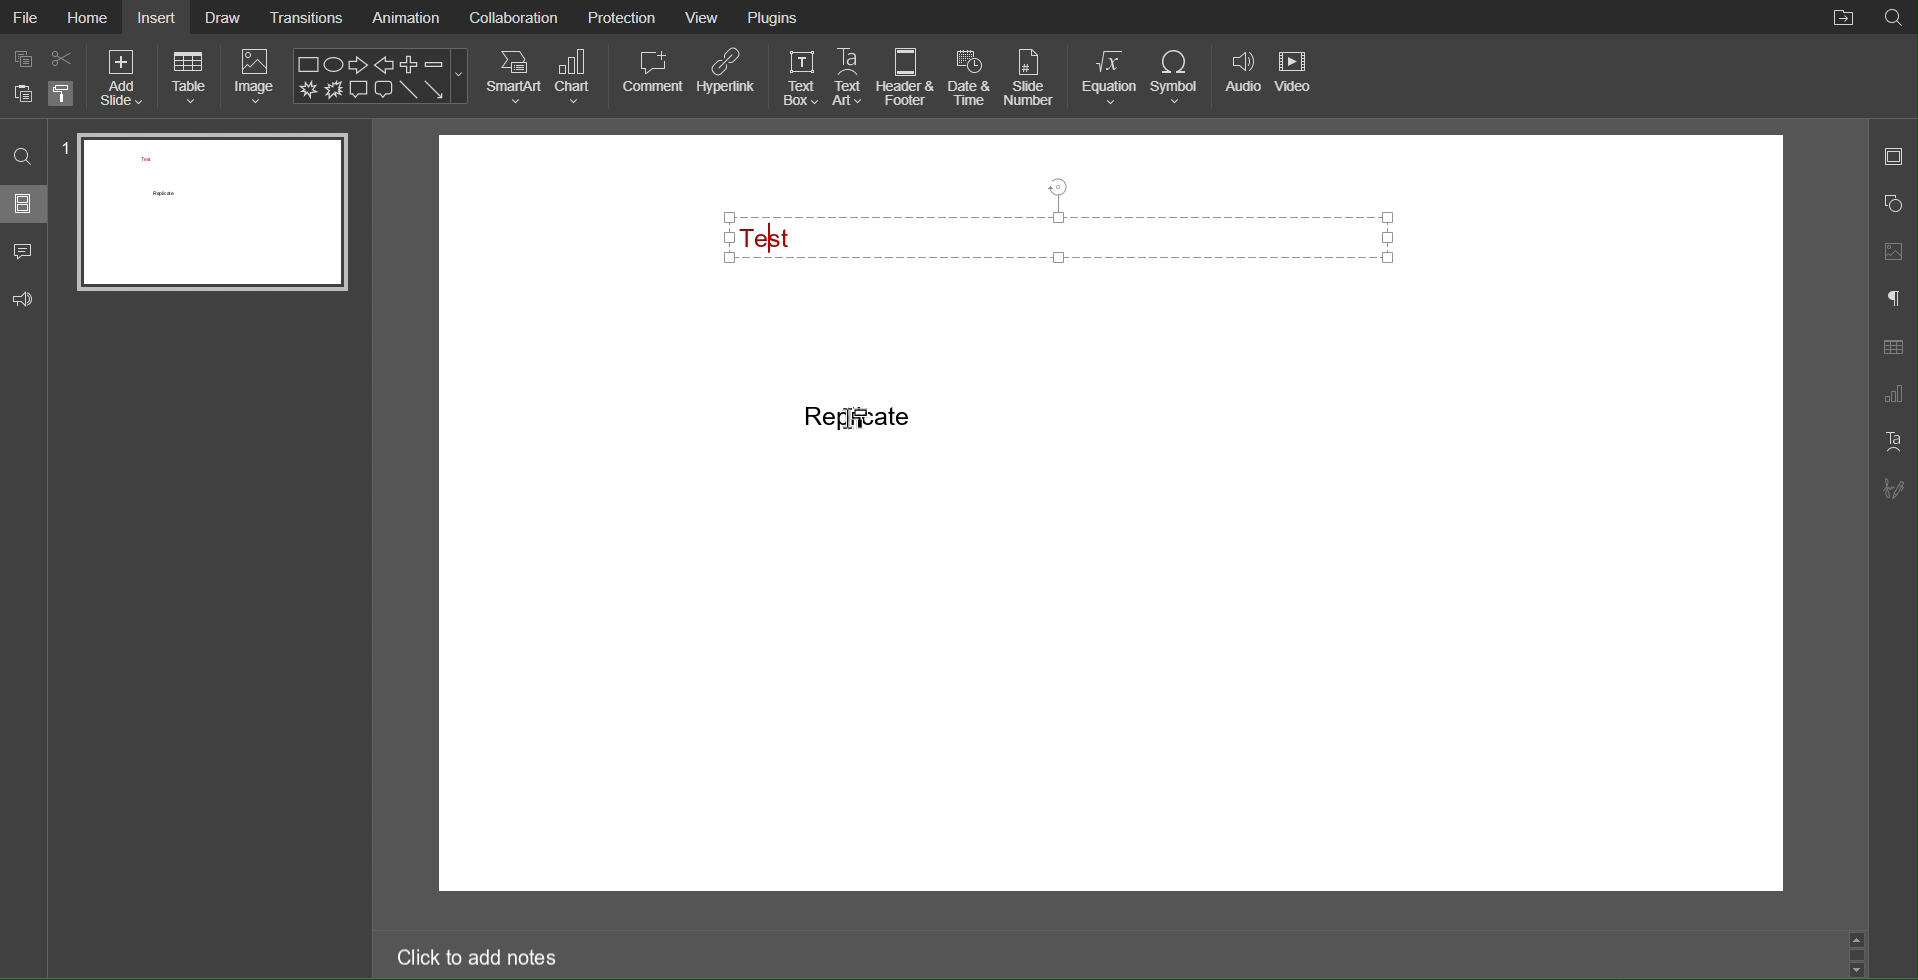 Image resolution: width=1918 pixels, height=980 pixels. I want to click on Cursor, so click(859, 420).